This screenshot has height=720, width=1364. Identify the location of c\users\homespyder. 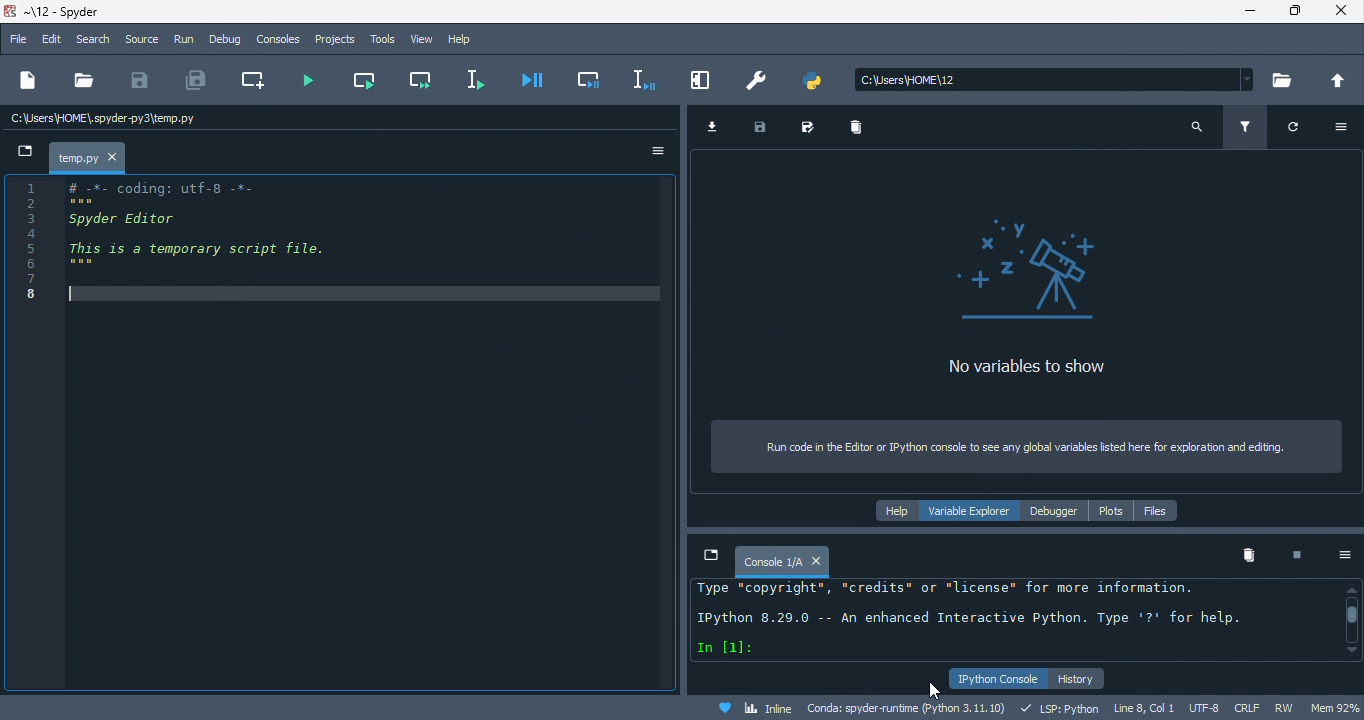
(104, 120).